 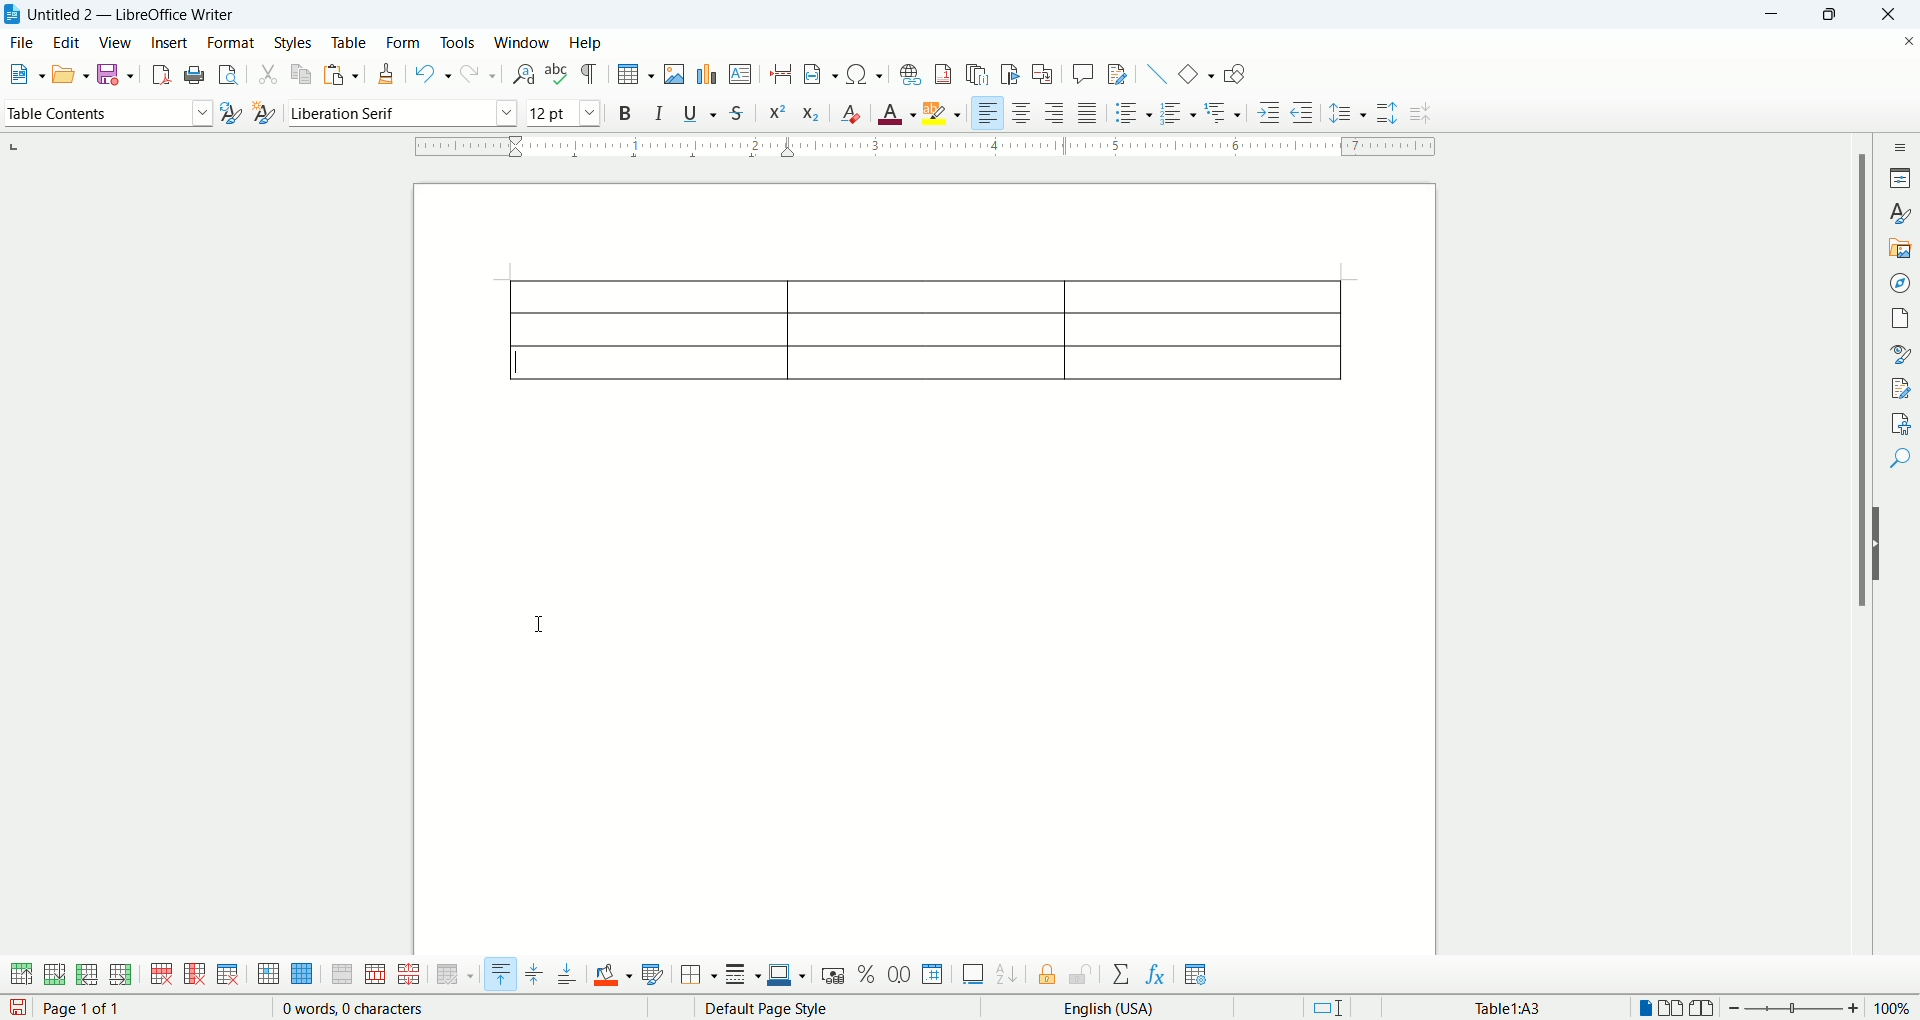 What do you see at coordinates (635, 75) in the screenshot?
I see `insert table` at bounding box center [635, 75].